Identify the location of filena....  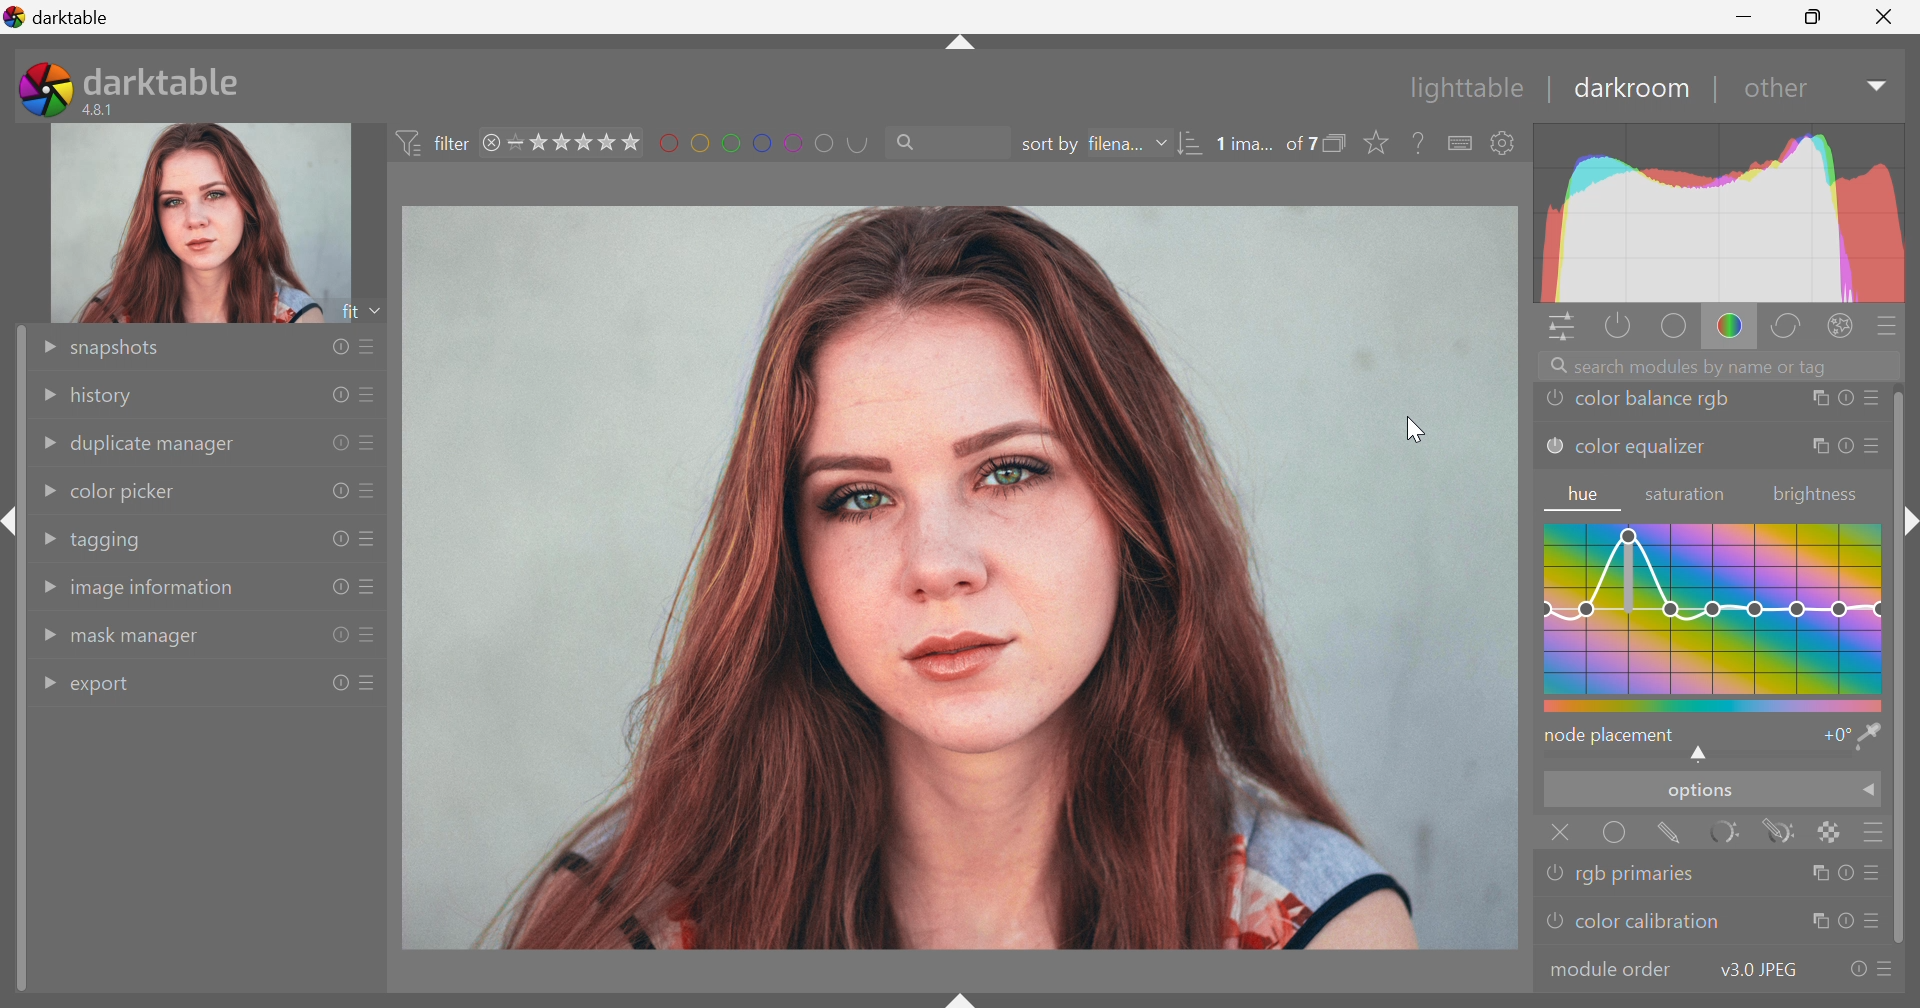
(1117, 142).